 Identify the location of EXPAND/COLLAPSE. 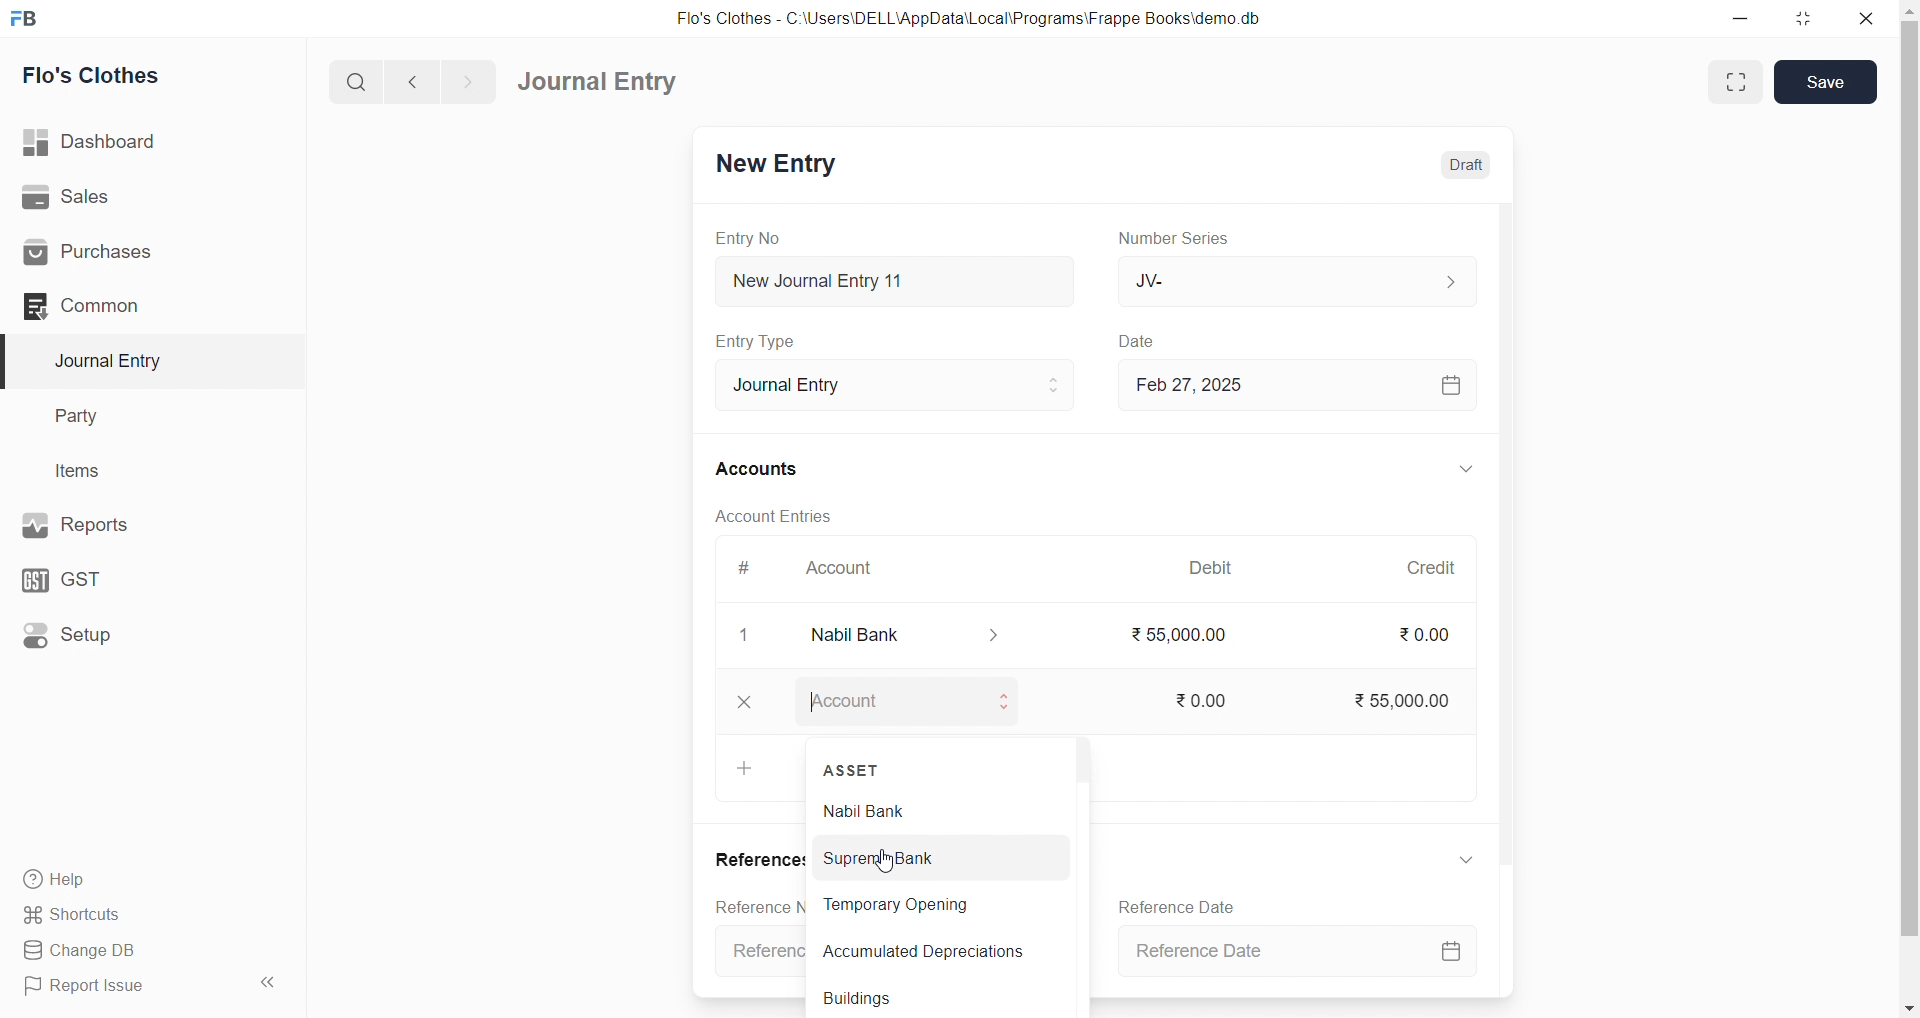
(1471, 469).